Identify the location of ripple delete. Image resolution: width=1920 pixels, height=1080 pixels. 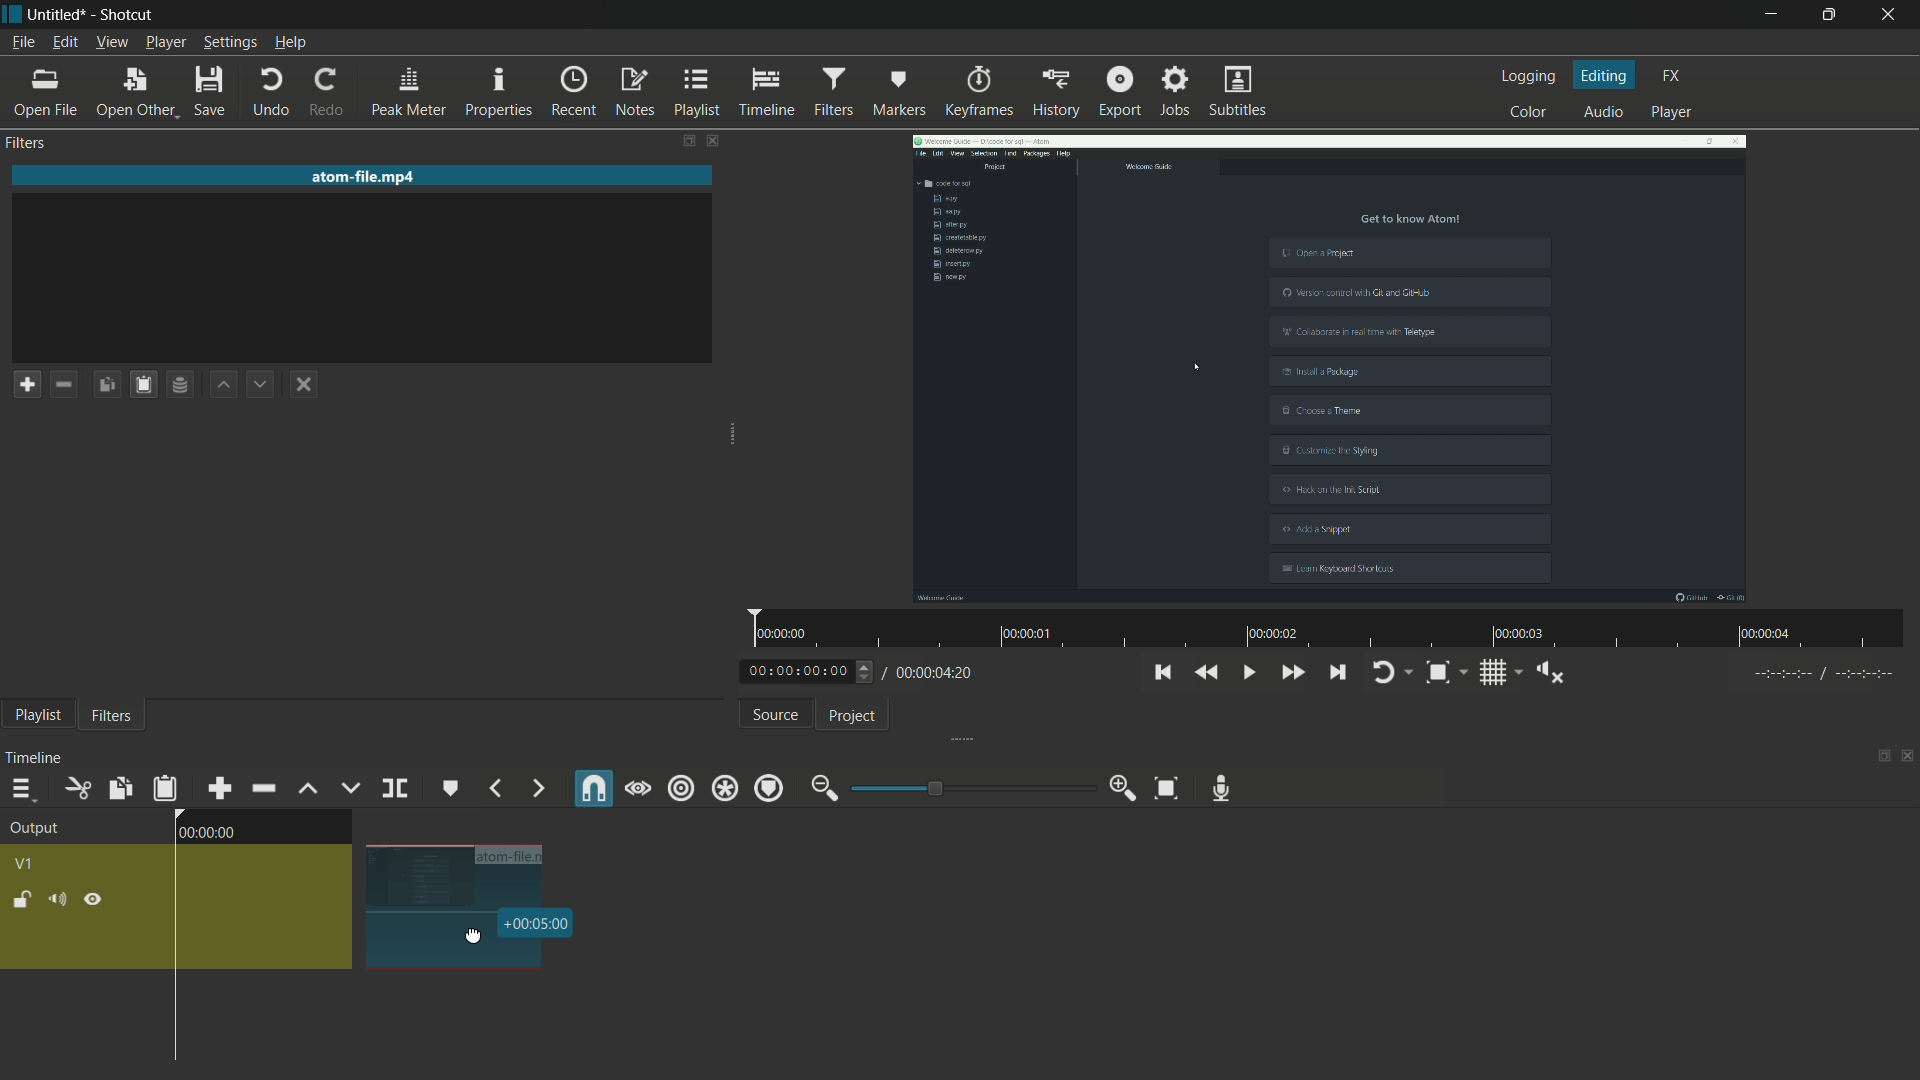
(262, 786).